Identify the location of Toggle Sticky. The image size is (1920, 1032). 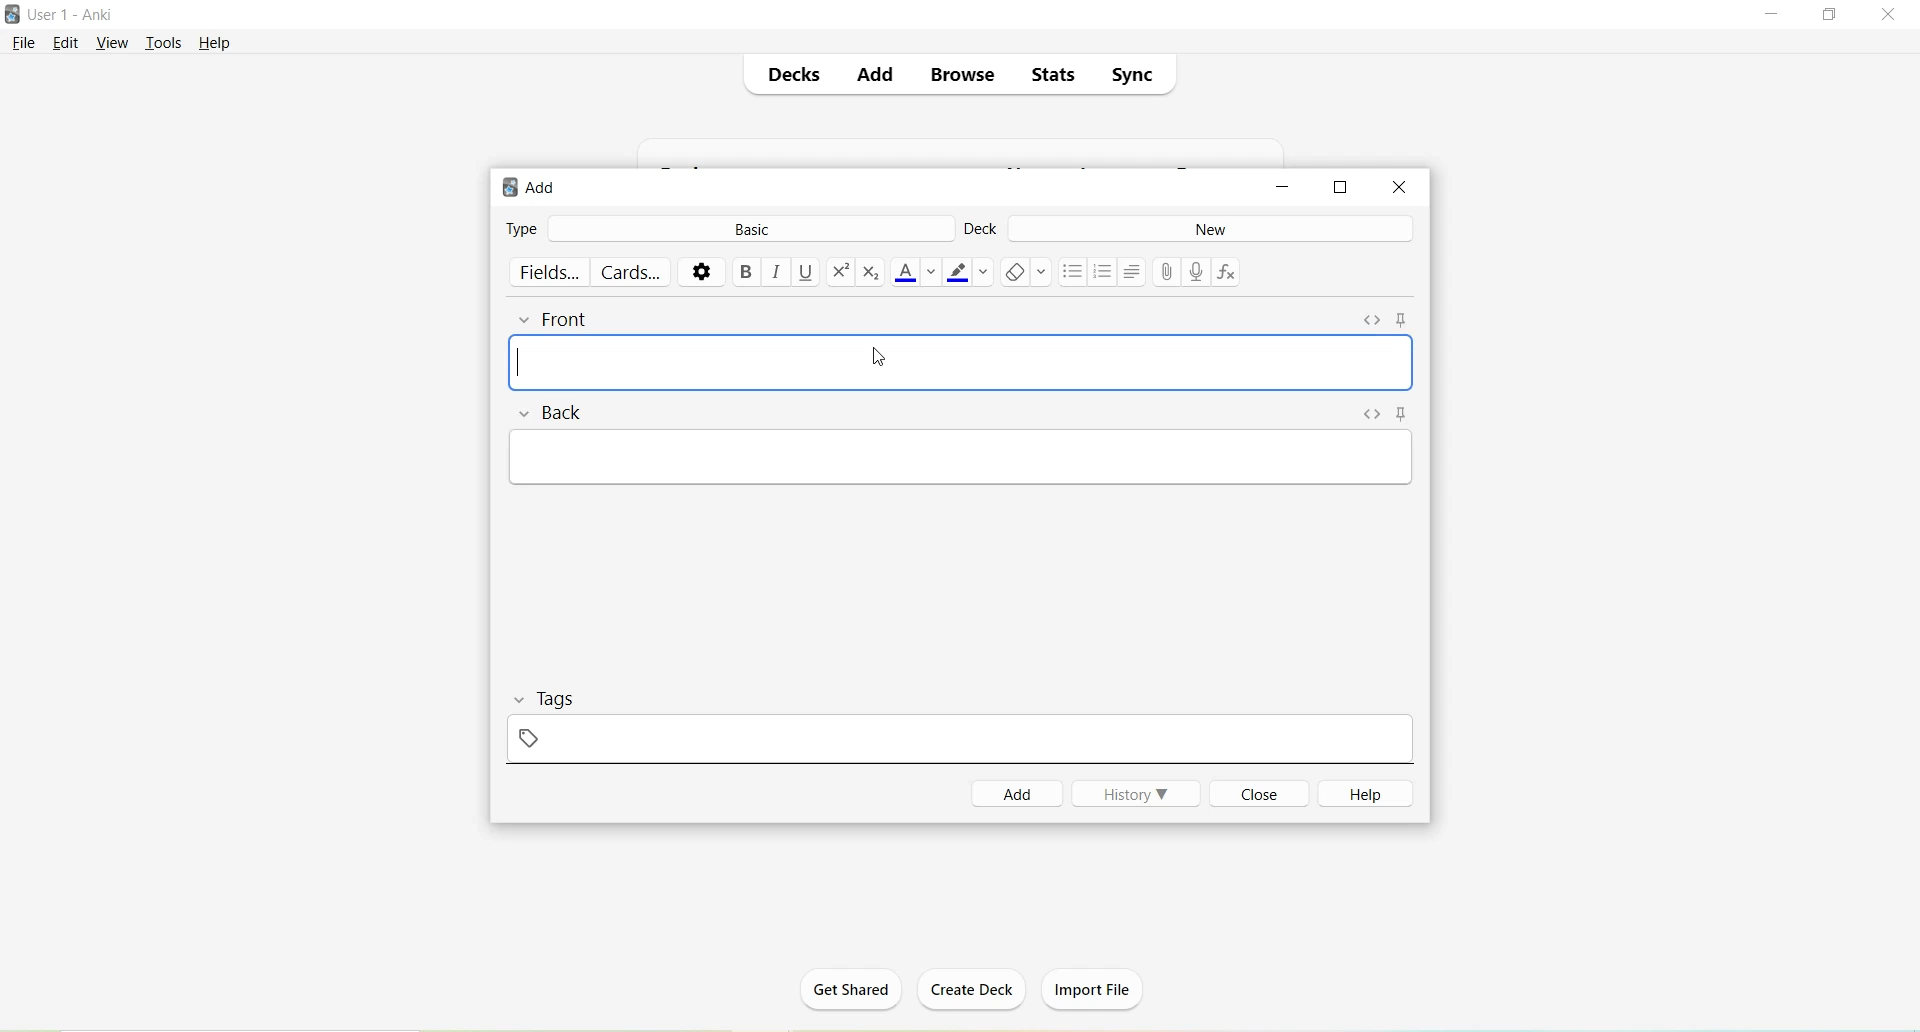
(1409, 415).